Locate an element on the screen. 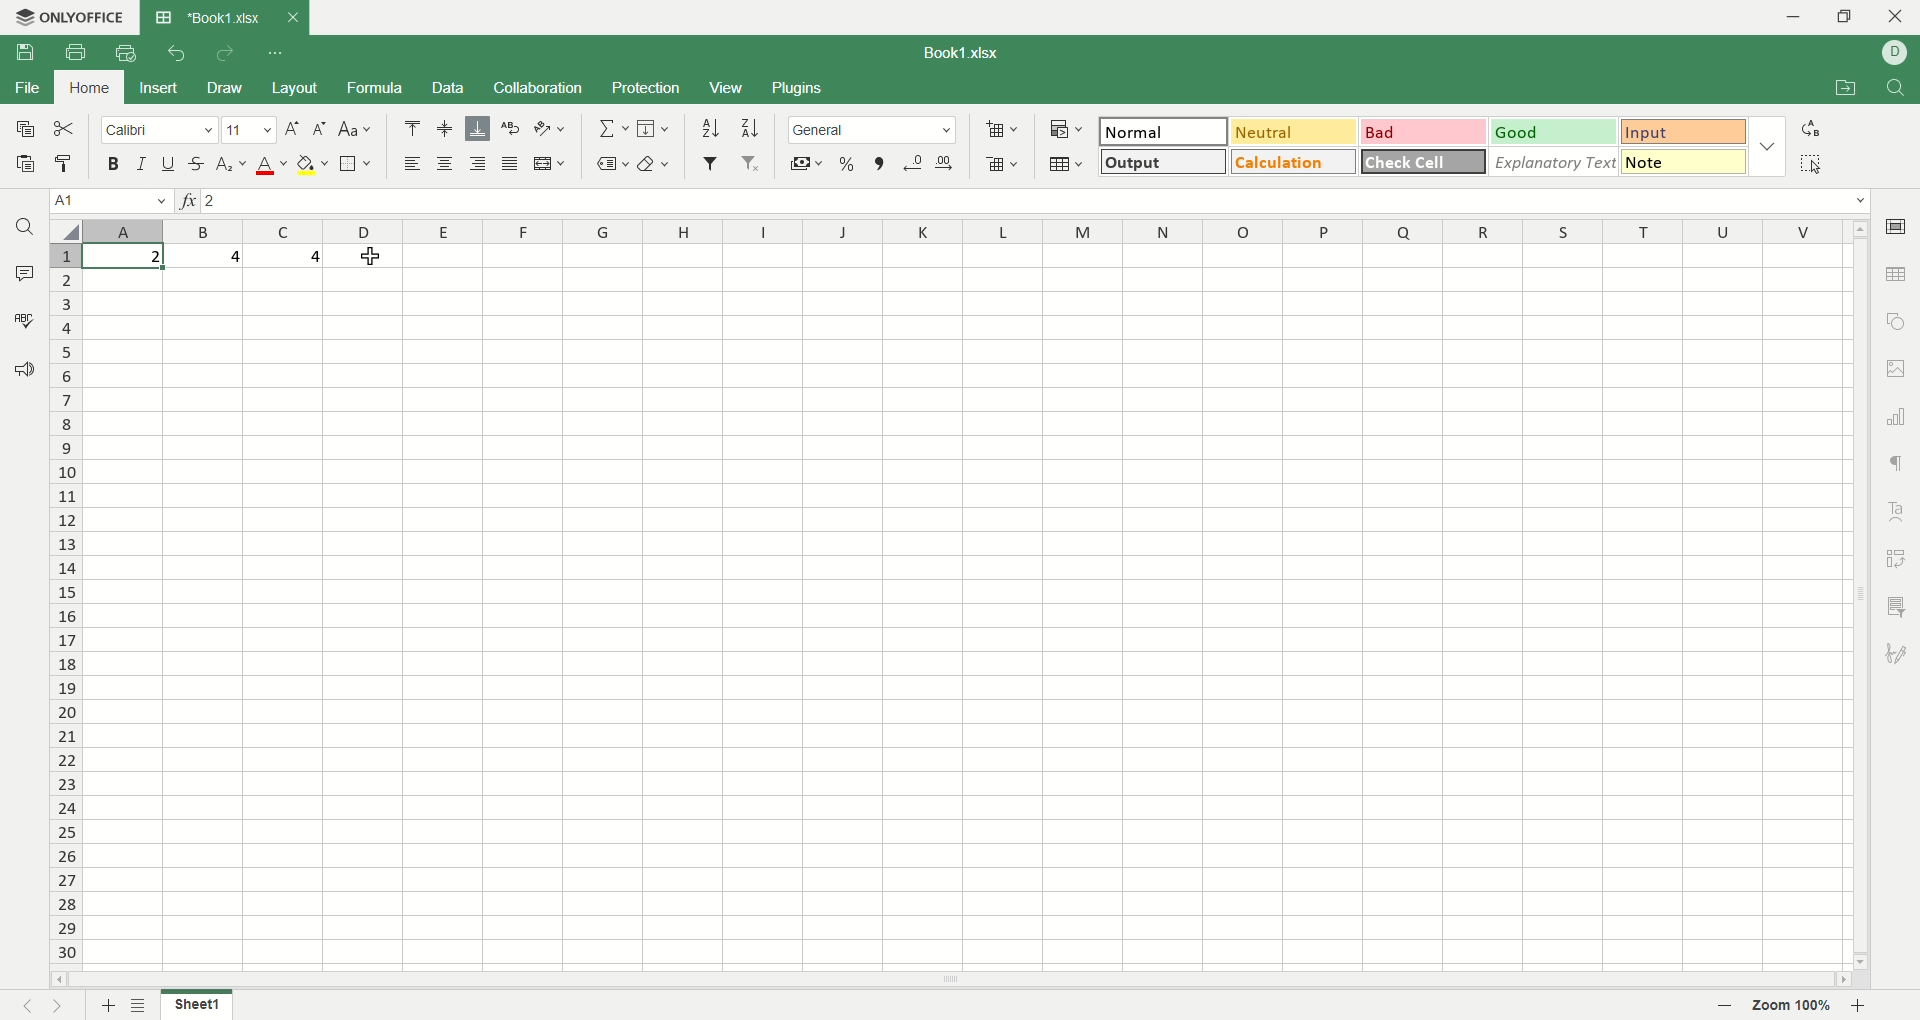 The image size is (1920, 1020). align bottom is located at coordinates (477, 128).